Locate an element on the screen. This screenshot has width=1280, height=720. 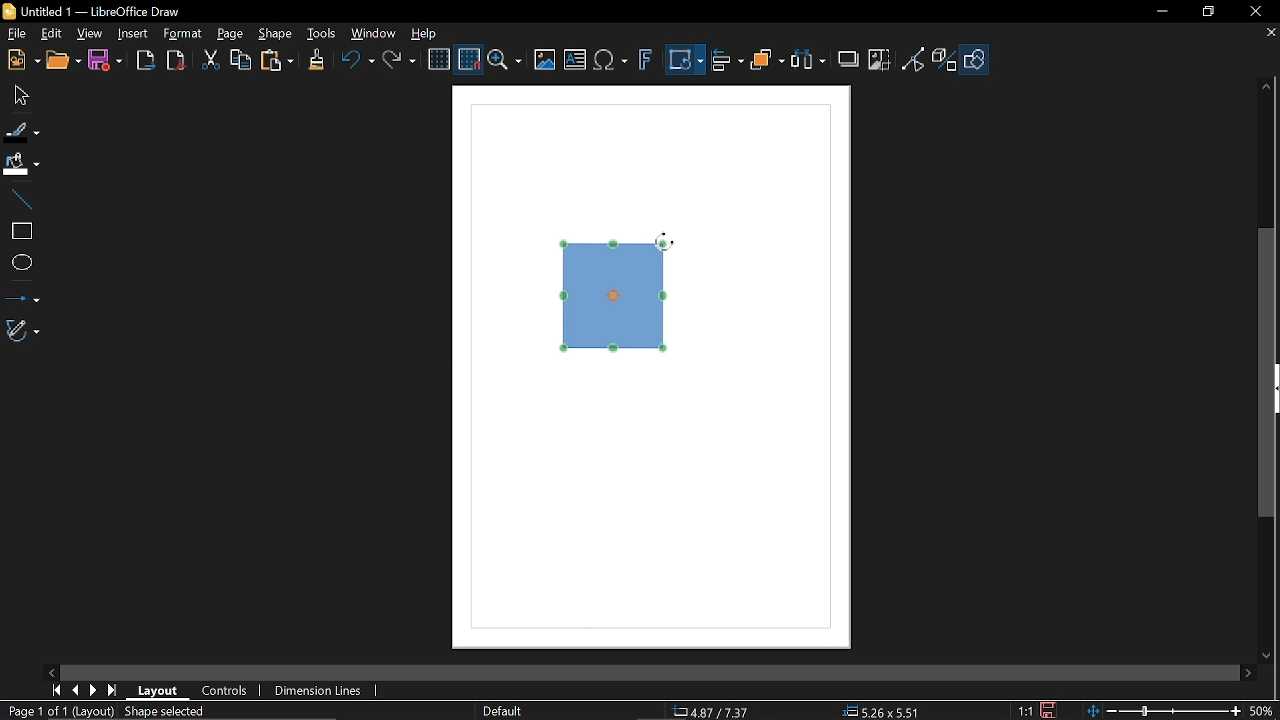
Ellipse is located at coordinates (20, 262).